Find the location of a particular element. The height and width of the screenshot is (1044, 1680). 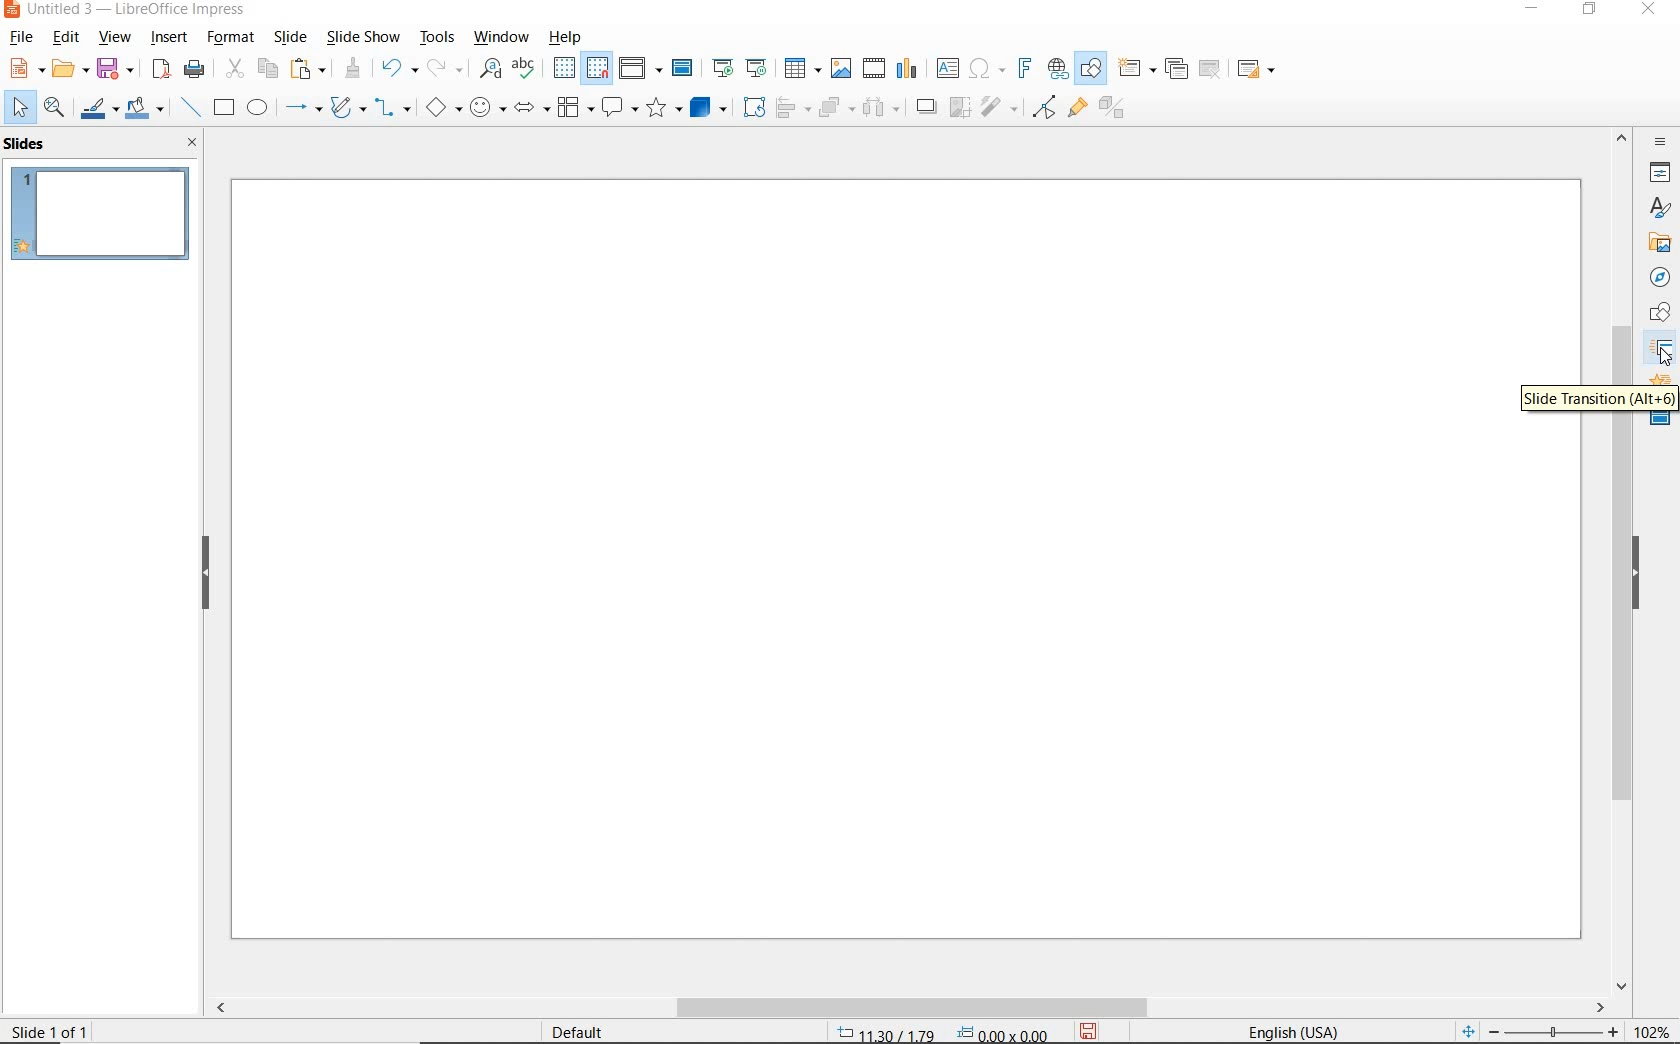

ZOOM & PAN is located at coordinates (57, 109).